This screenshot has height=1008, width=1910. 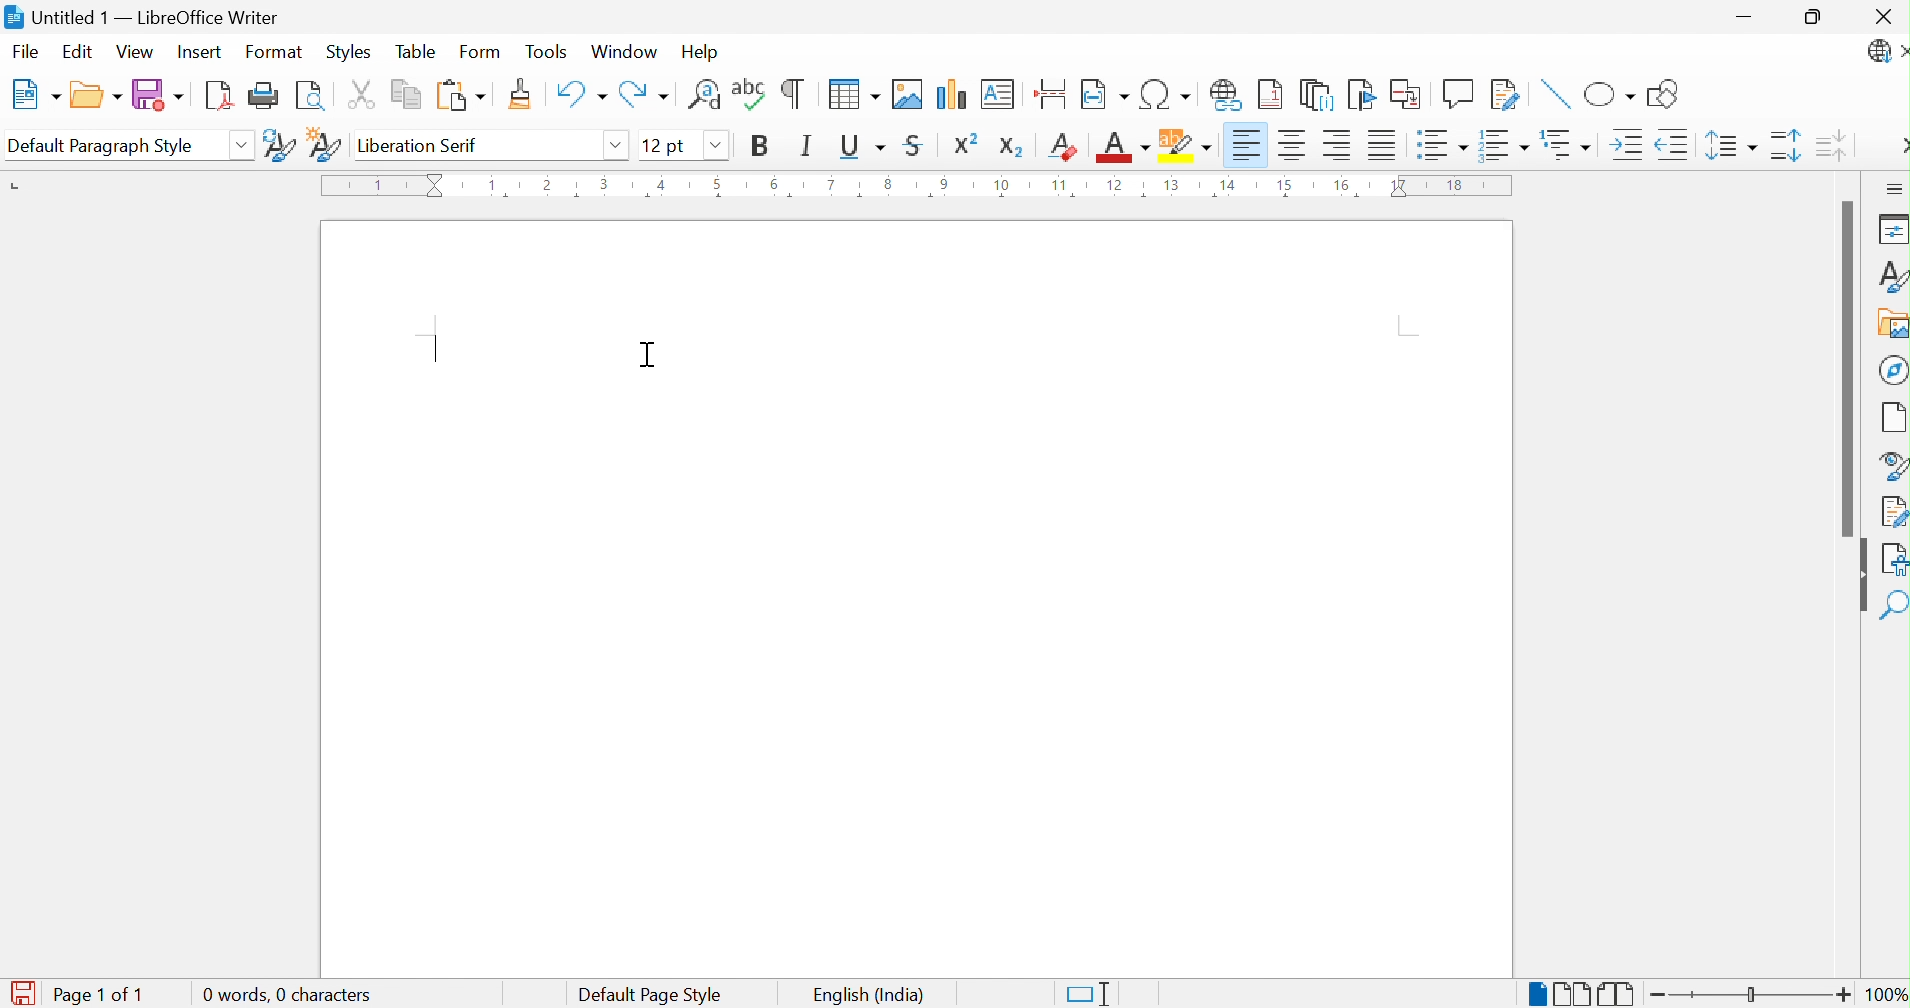 I want to click on Window, so click(x=625, y=52).